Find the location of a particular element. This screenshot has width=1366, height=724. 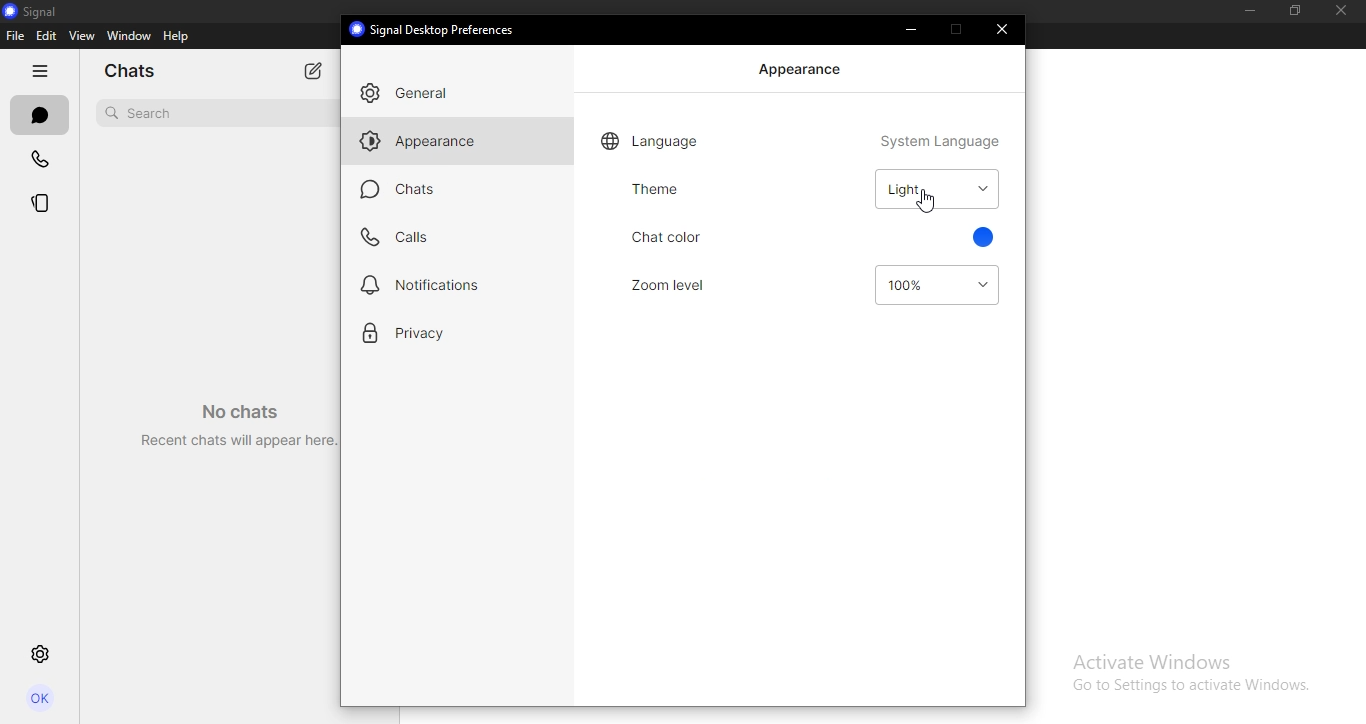

chats is located at coordinates (137, 72).